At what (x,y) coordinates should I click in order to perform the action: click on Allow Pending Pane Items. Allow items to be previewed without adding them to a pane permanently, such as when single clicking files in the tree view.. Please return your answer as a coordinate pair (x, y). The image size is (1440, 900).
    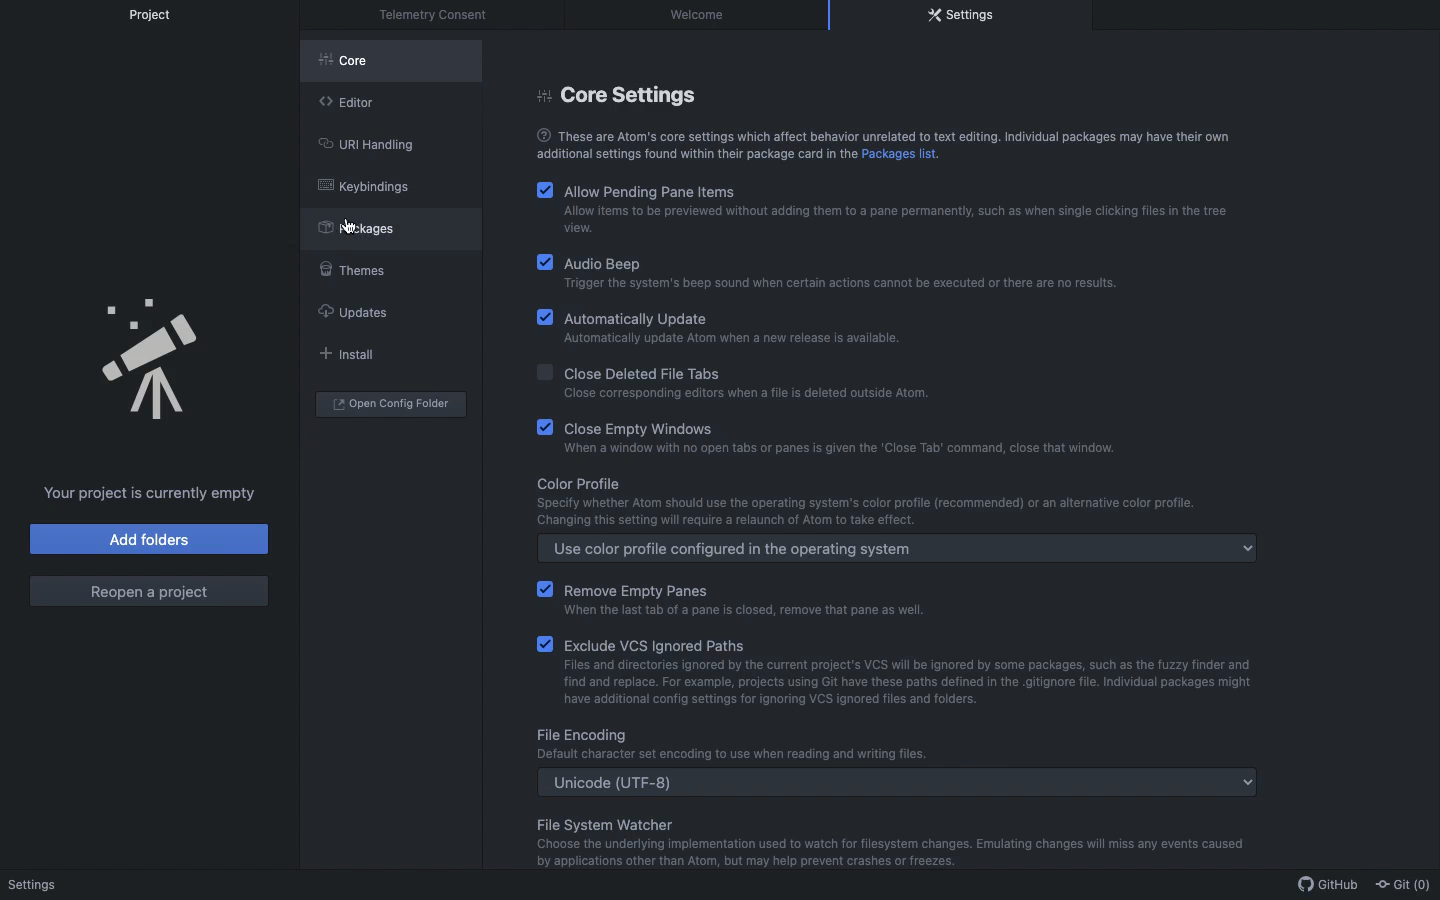
    Looking at the image, I should click on (884, 208).